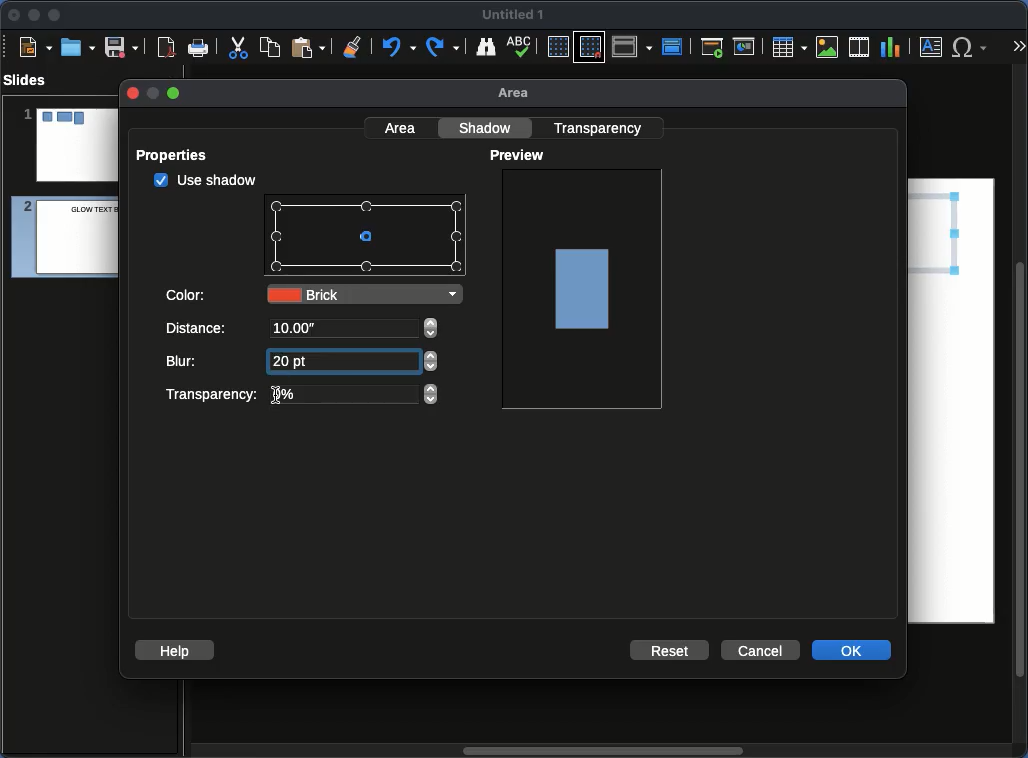 This screenshot has width=1028, height=758. I want to click on Distance, so click(198, 330).